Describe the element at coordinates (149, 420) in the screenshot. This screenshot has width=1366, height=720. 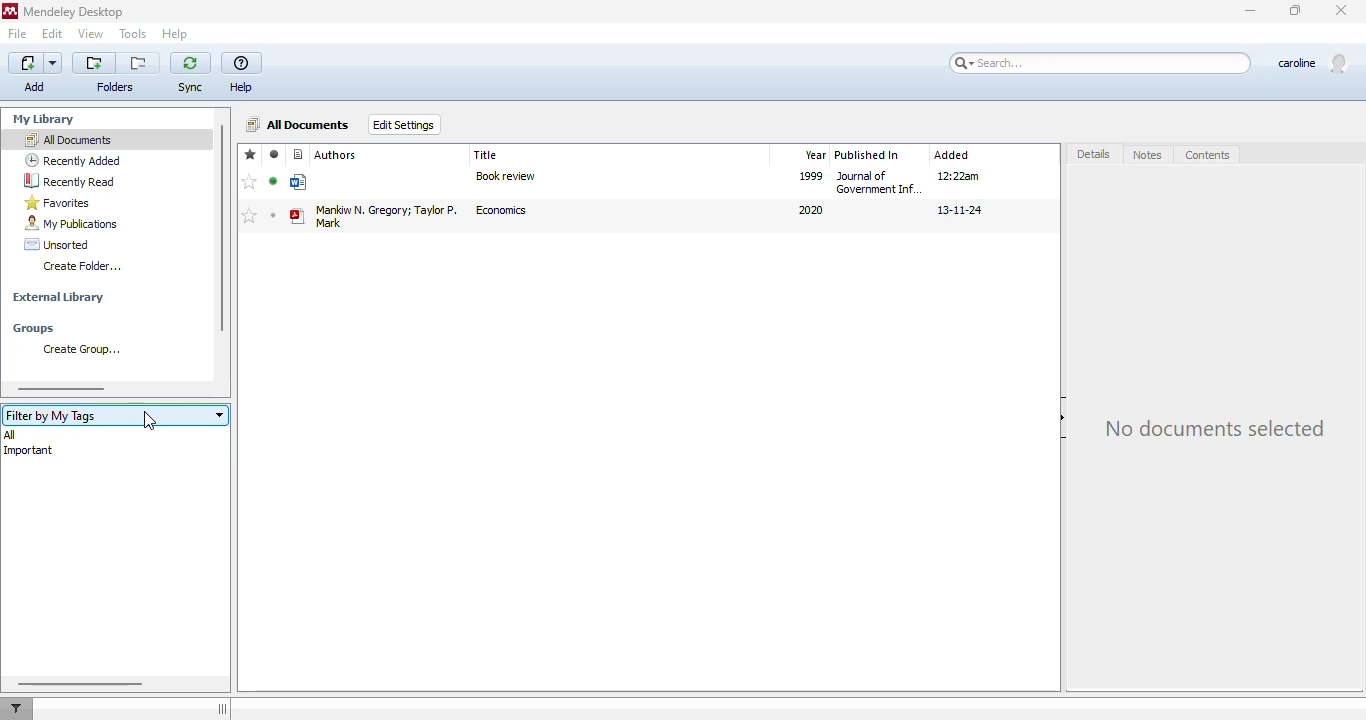
I see `cursor` at that location.